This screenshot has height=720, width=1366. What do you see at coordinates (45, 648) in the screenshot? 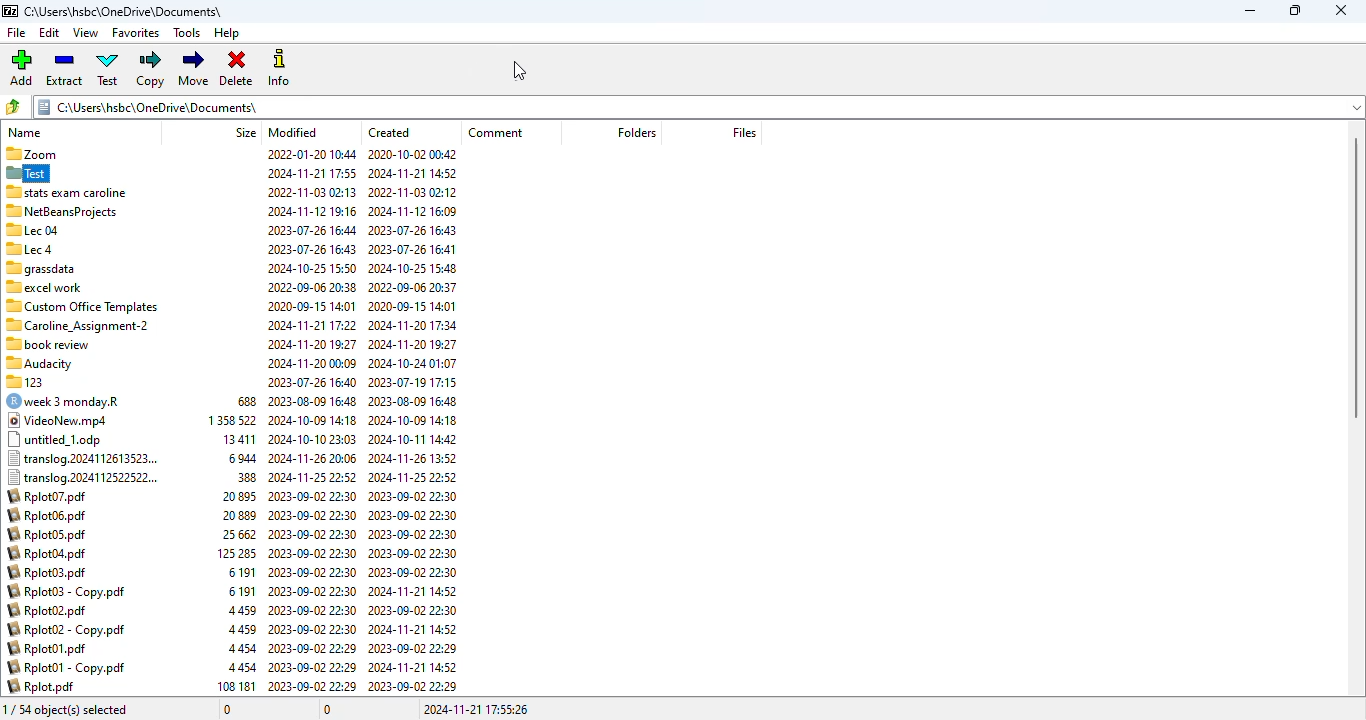
I see `Rplot01.pdf` at bounding box center [45, 648].